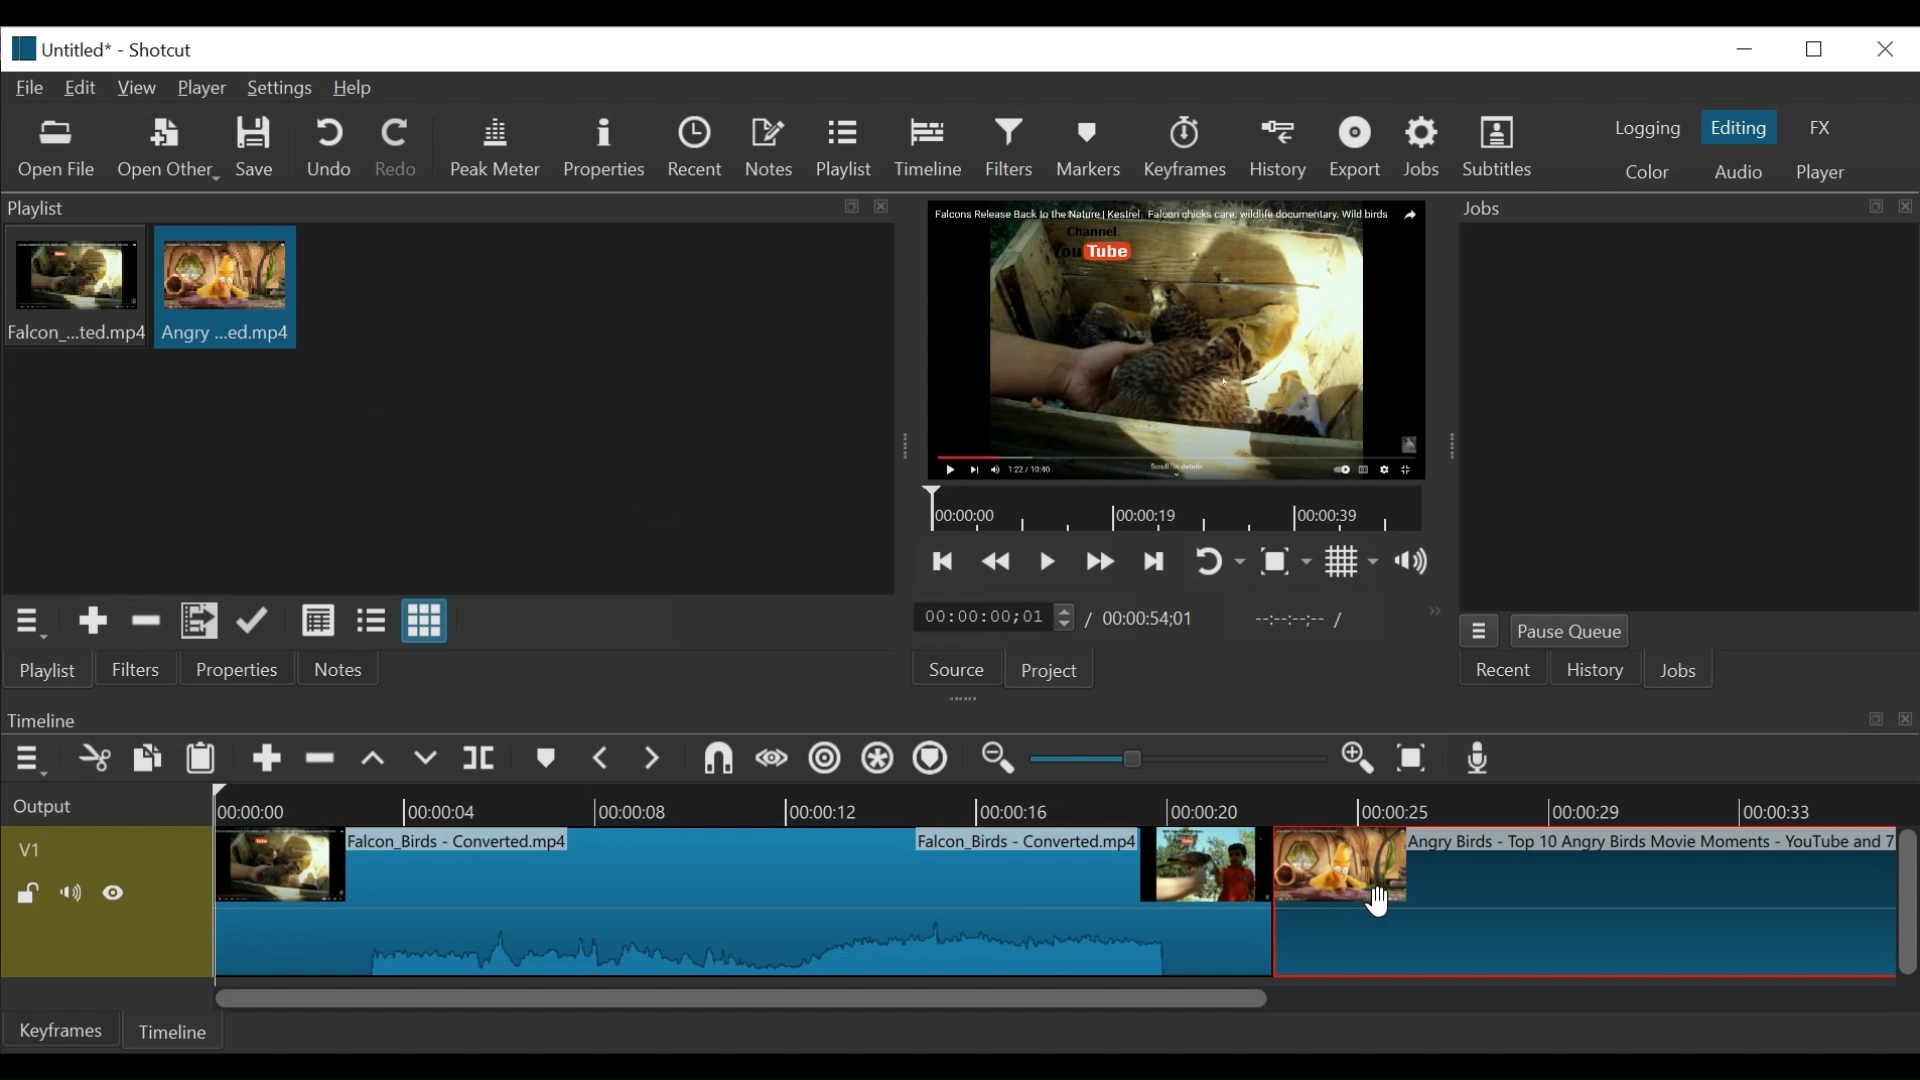  Describe the element at coordinates (1417, 760) in the screenshot. I see `Zoom timeline to fit` at that location.